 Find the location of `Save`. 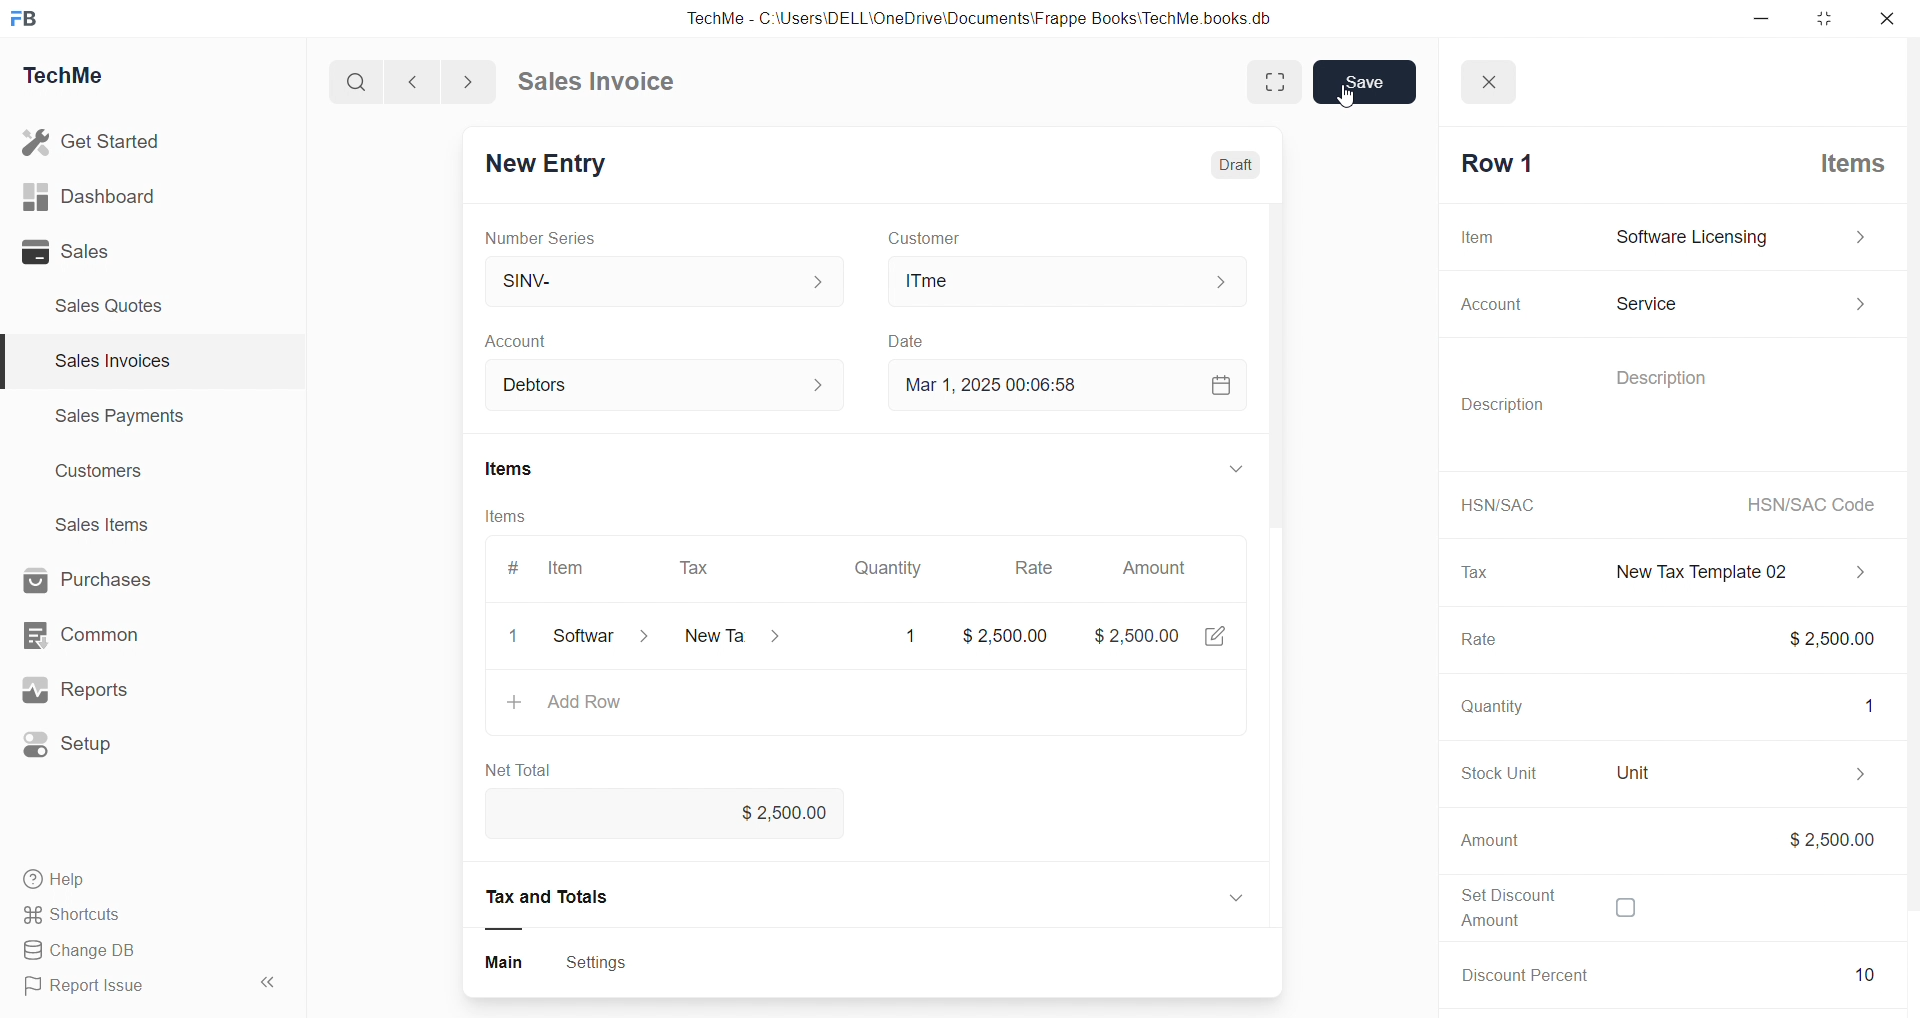

Save is located at coordinates (1365, 83).